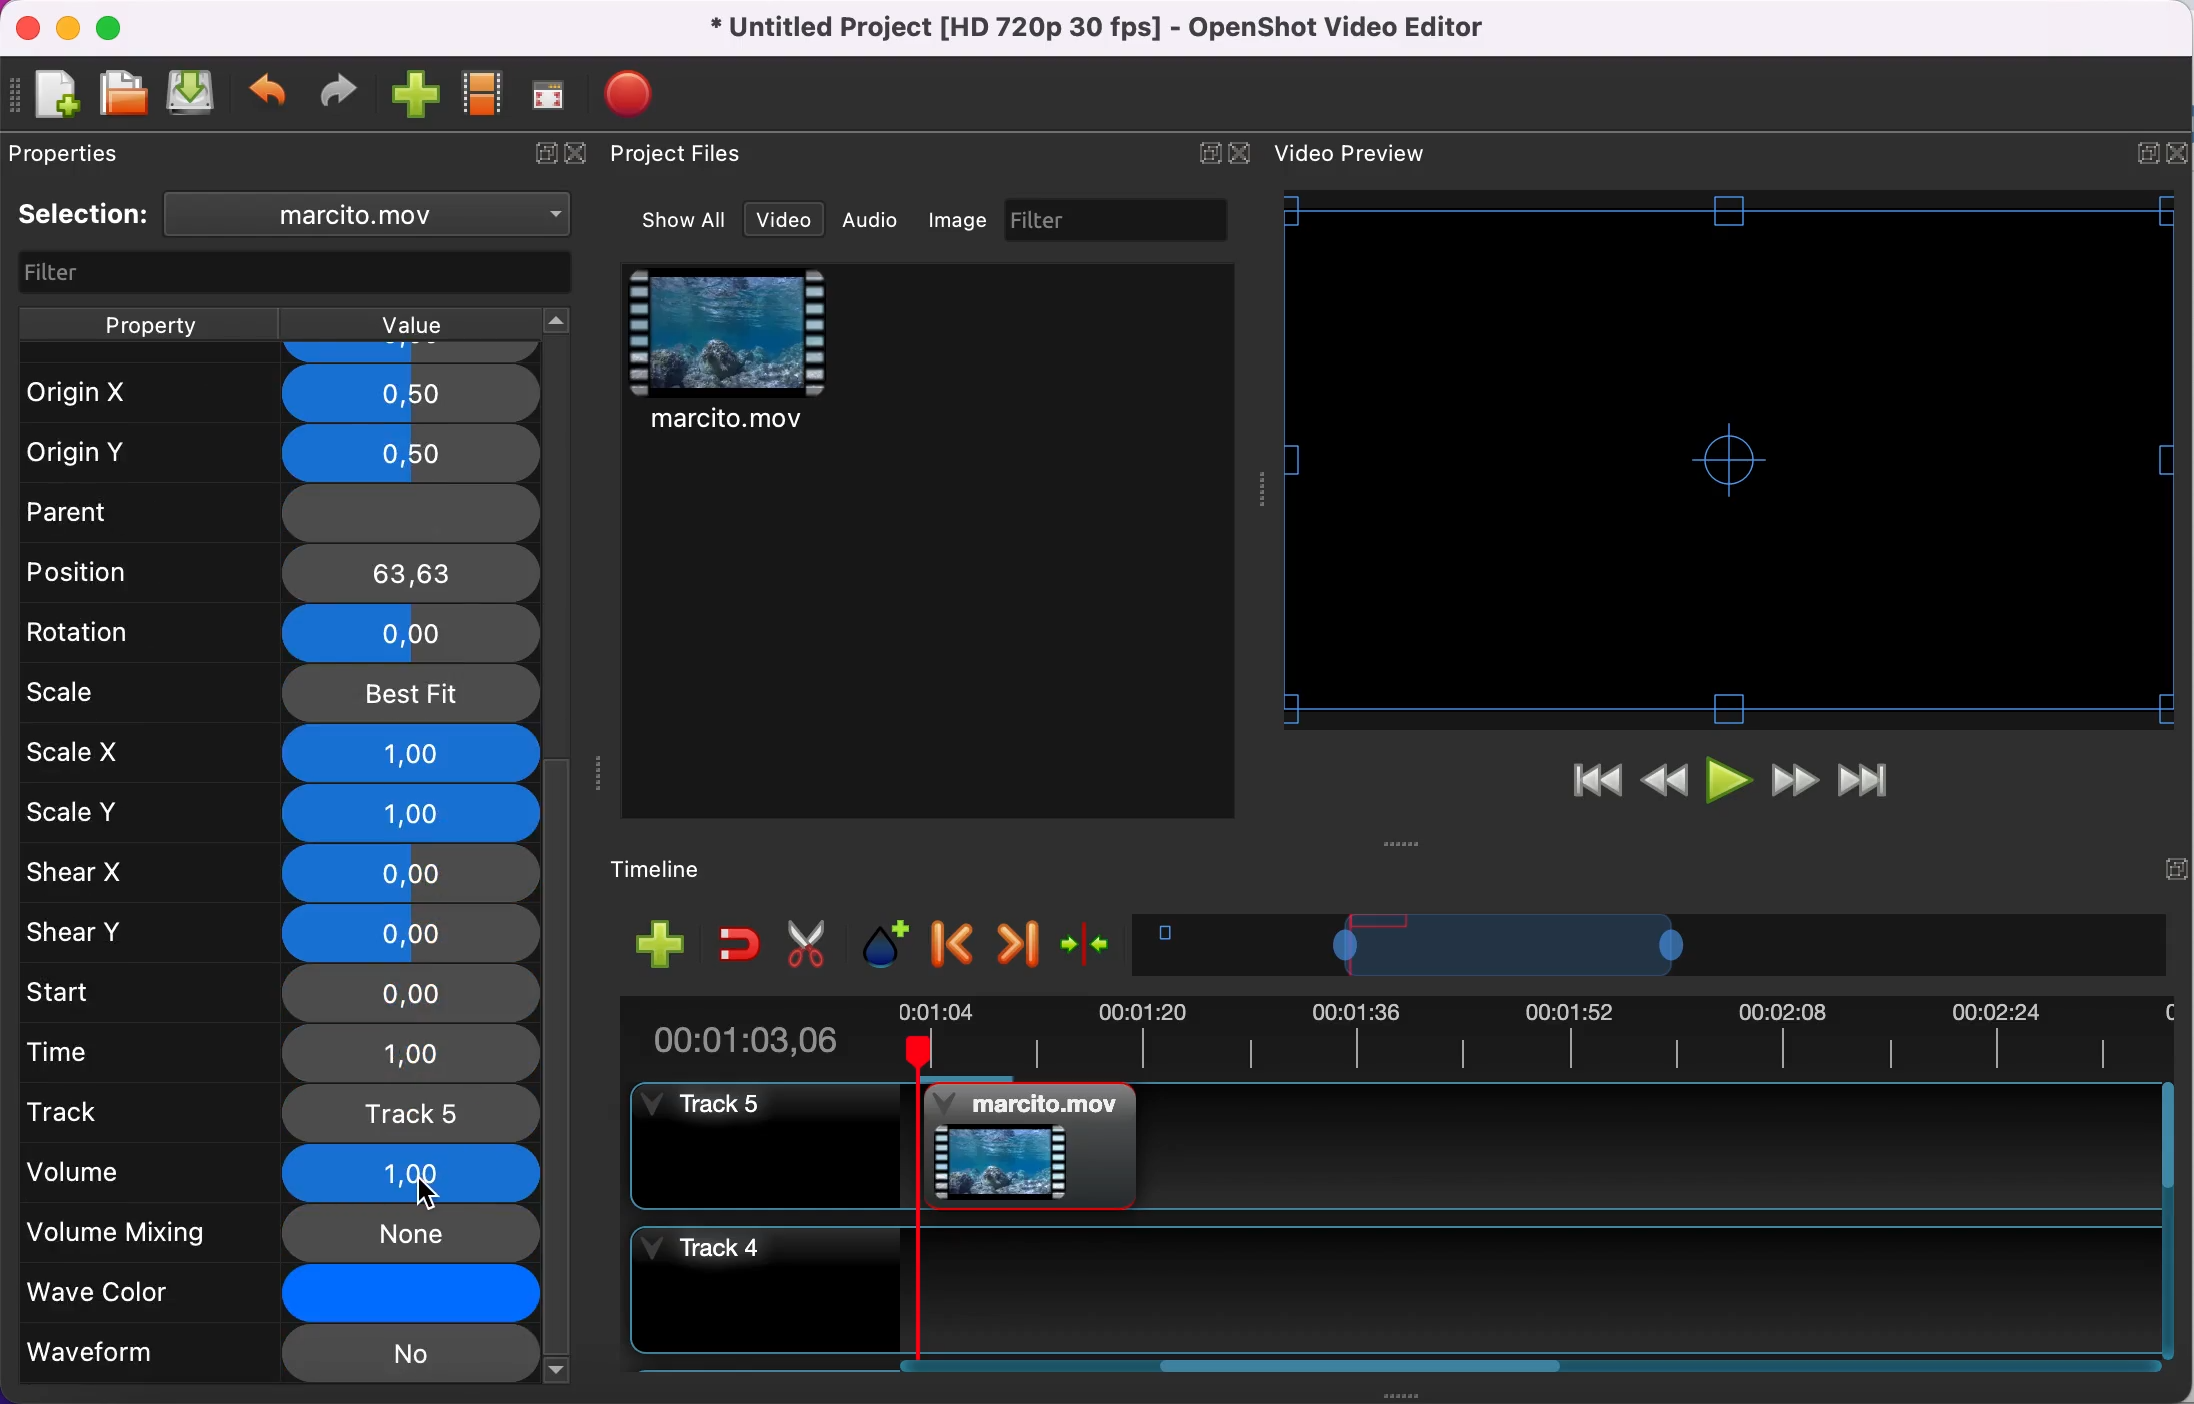  I want to click on Close, so click(2176, 153).